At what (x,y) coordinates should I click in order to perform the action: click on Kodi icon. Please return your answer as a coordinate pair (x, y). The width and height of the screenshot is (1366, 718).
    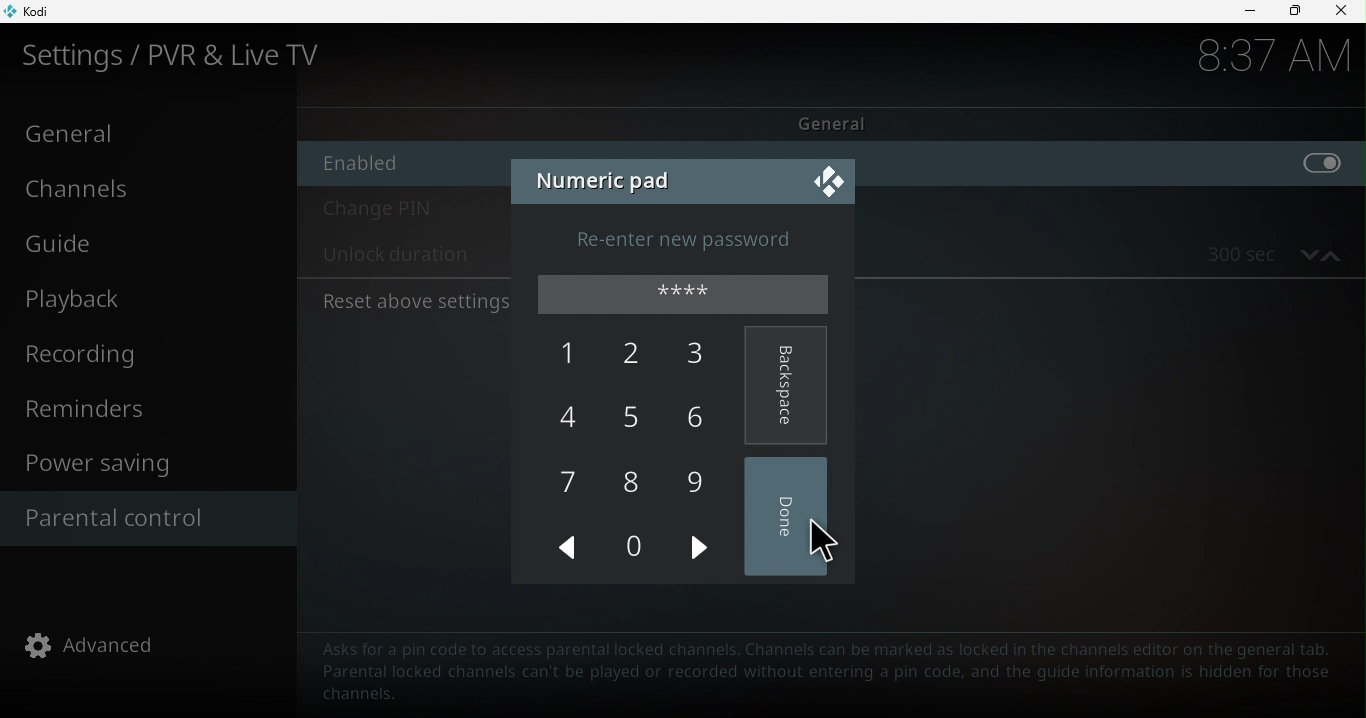
    Looking at the image, I should click on (41, 10).